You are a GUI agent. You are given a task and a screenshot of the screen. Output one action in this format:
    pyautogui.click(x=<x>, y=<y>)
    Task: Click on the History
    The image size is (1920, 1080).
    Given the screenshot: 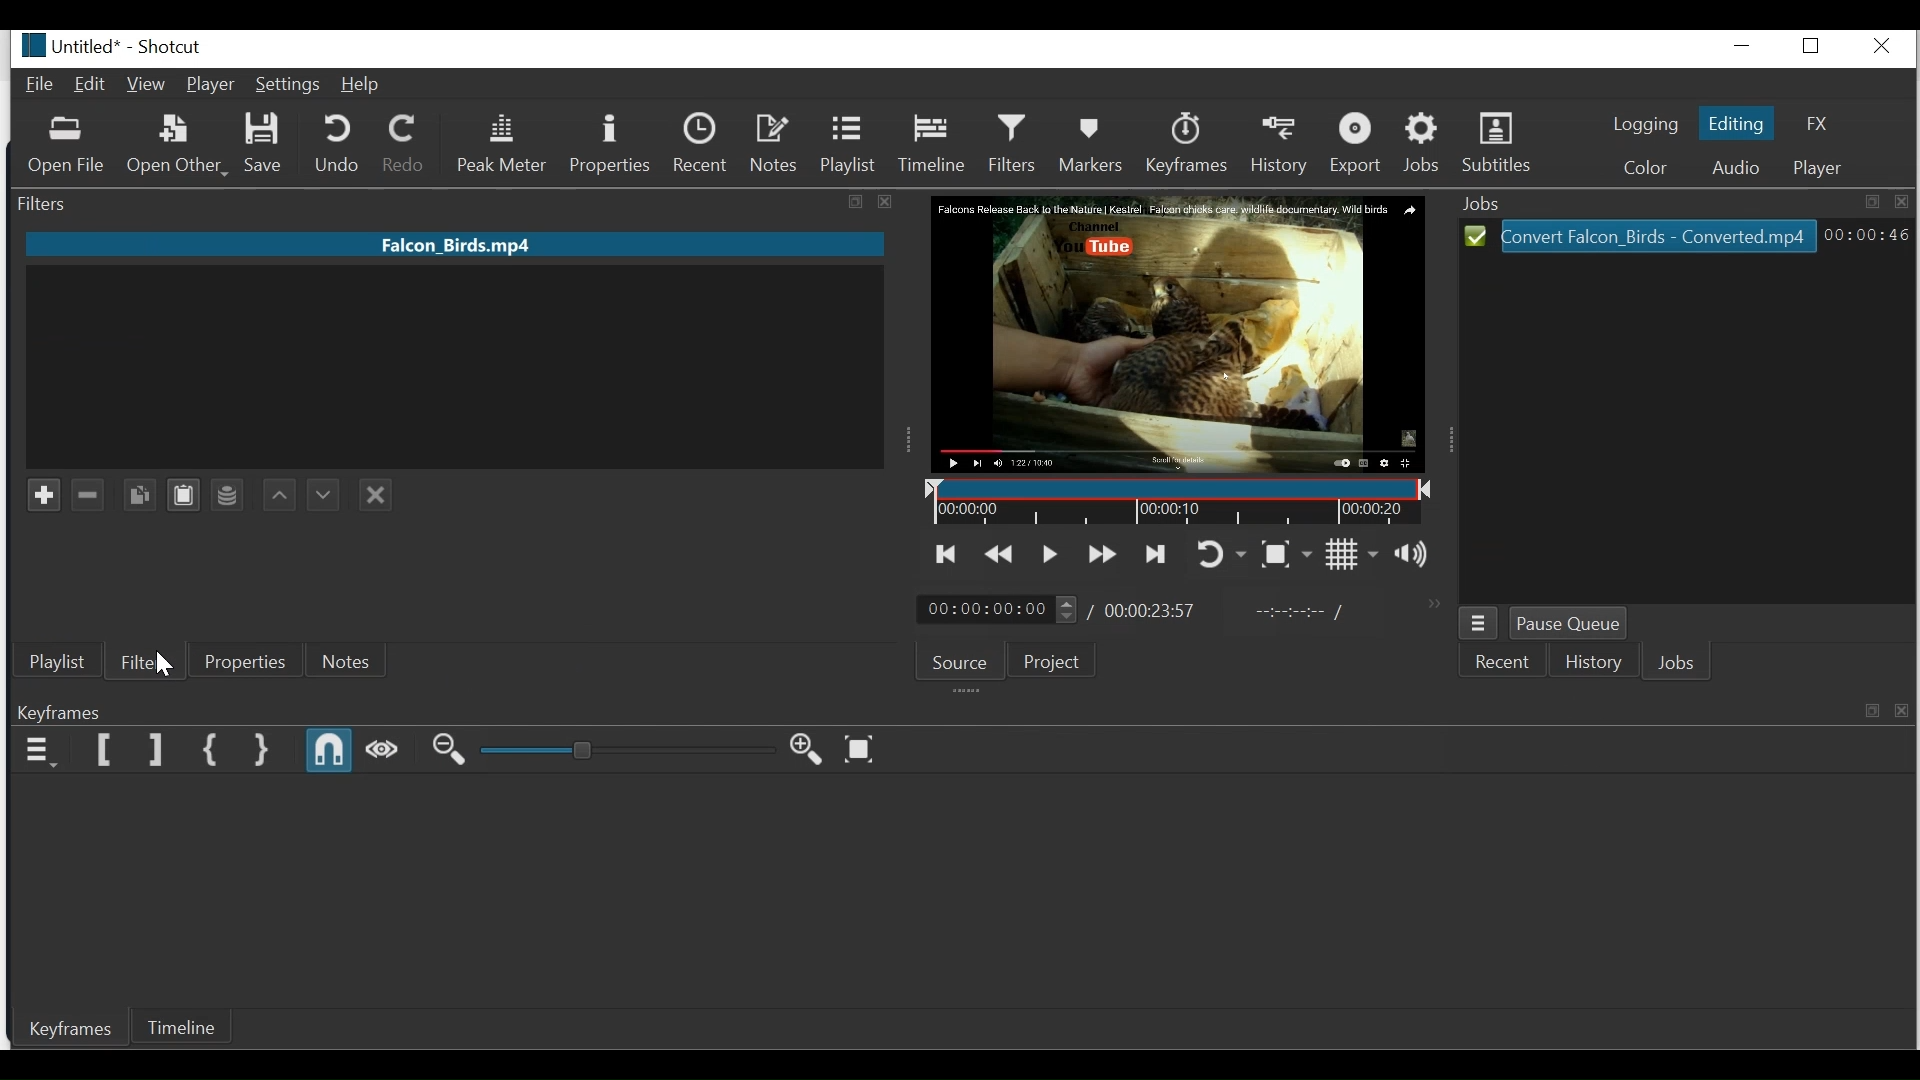 What is the action you would take?
    pyautogui.click(x=1282, y=145)
    